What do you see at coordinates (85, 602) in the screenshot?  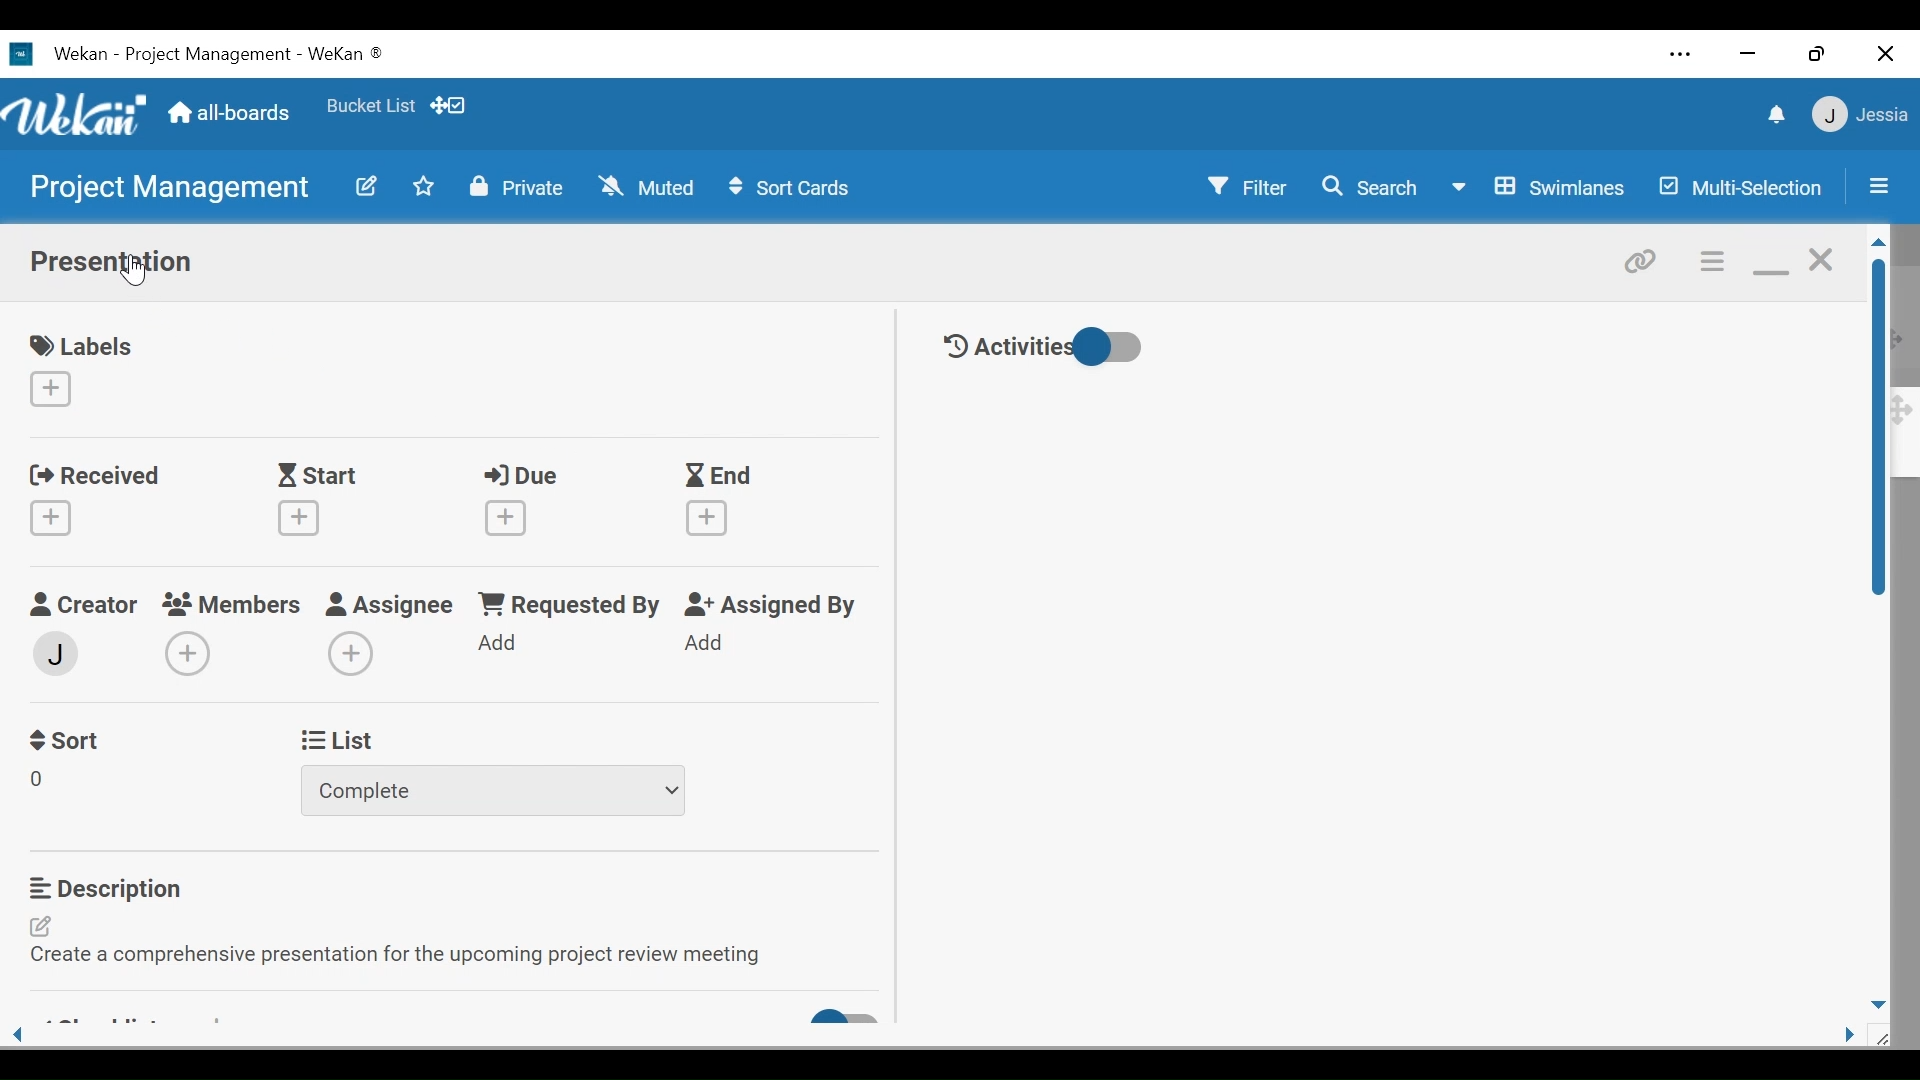 I see `Creator` at bounding box center [85, 602].